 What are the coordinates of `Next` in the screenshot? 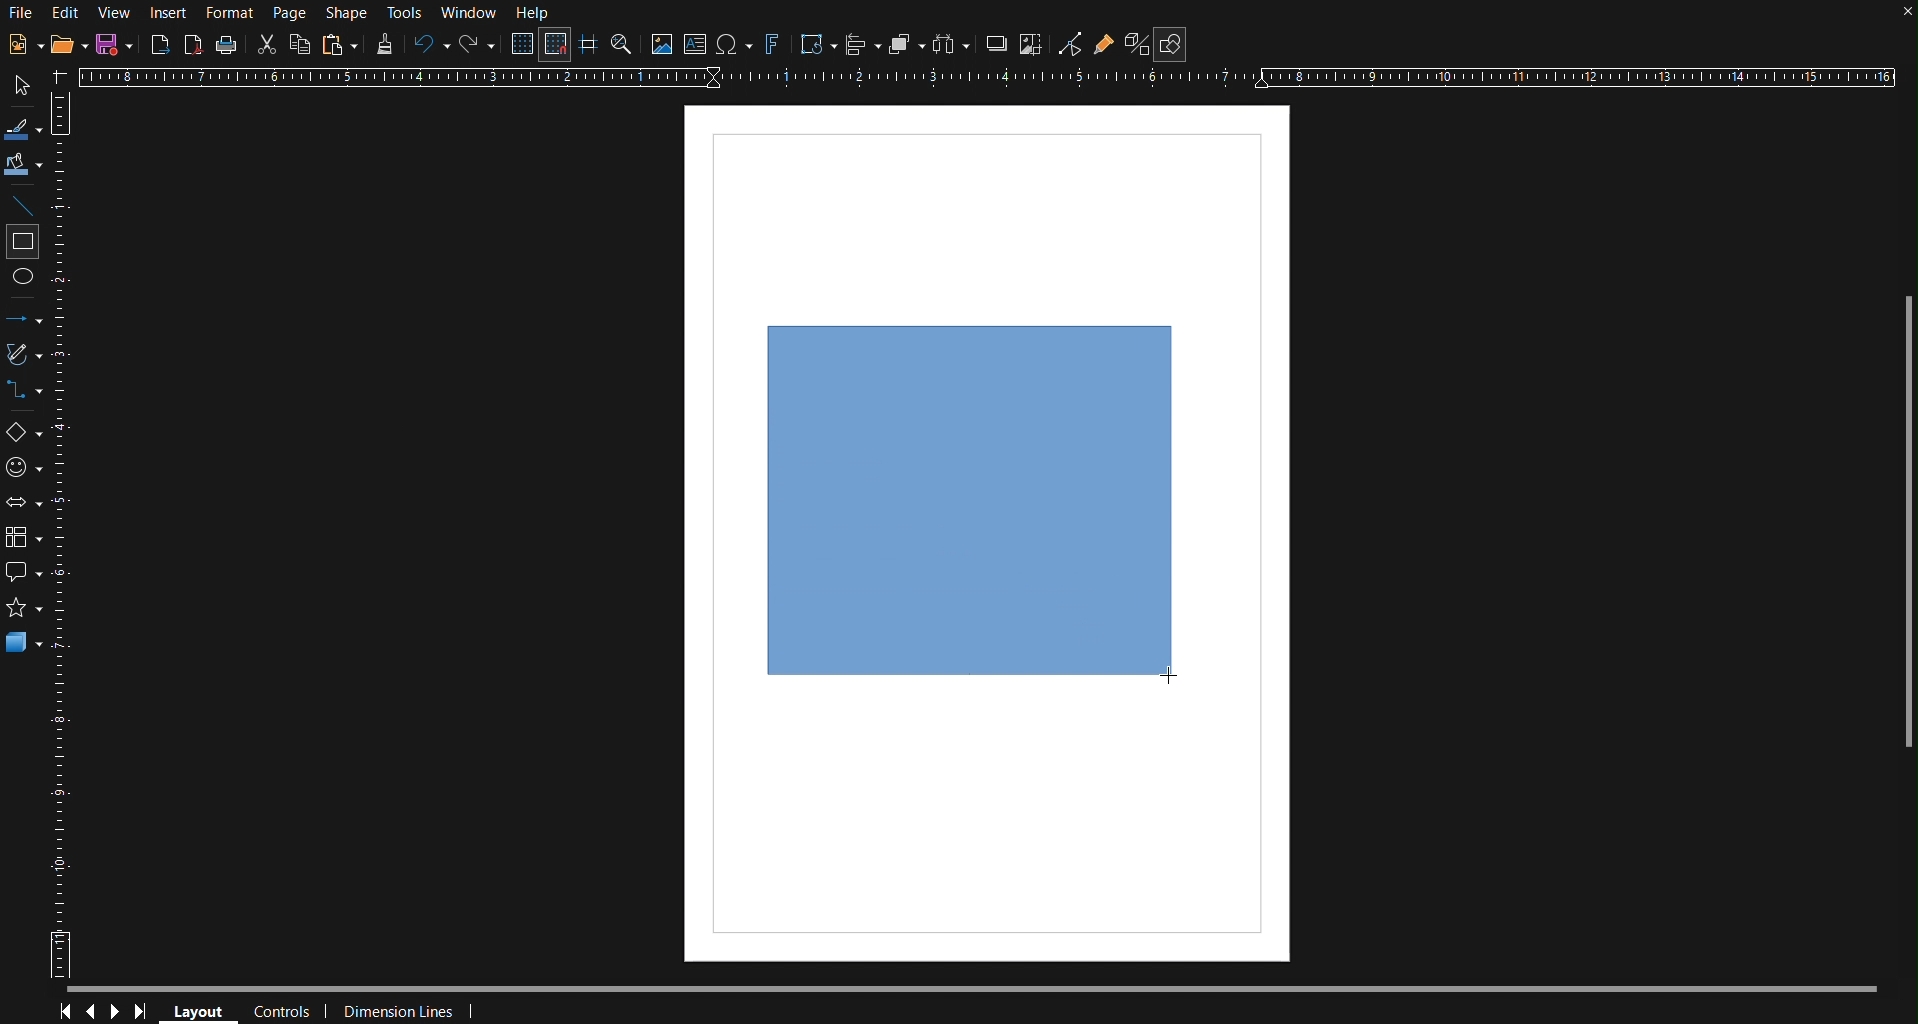 It's located at (116, 1012).